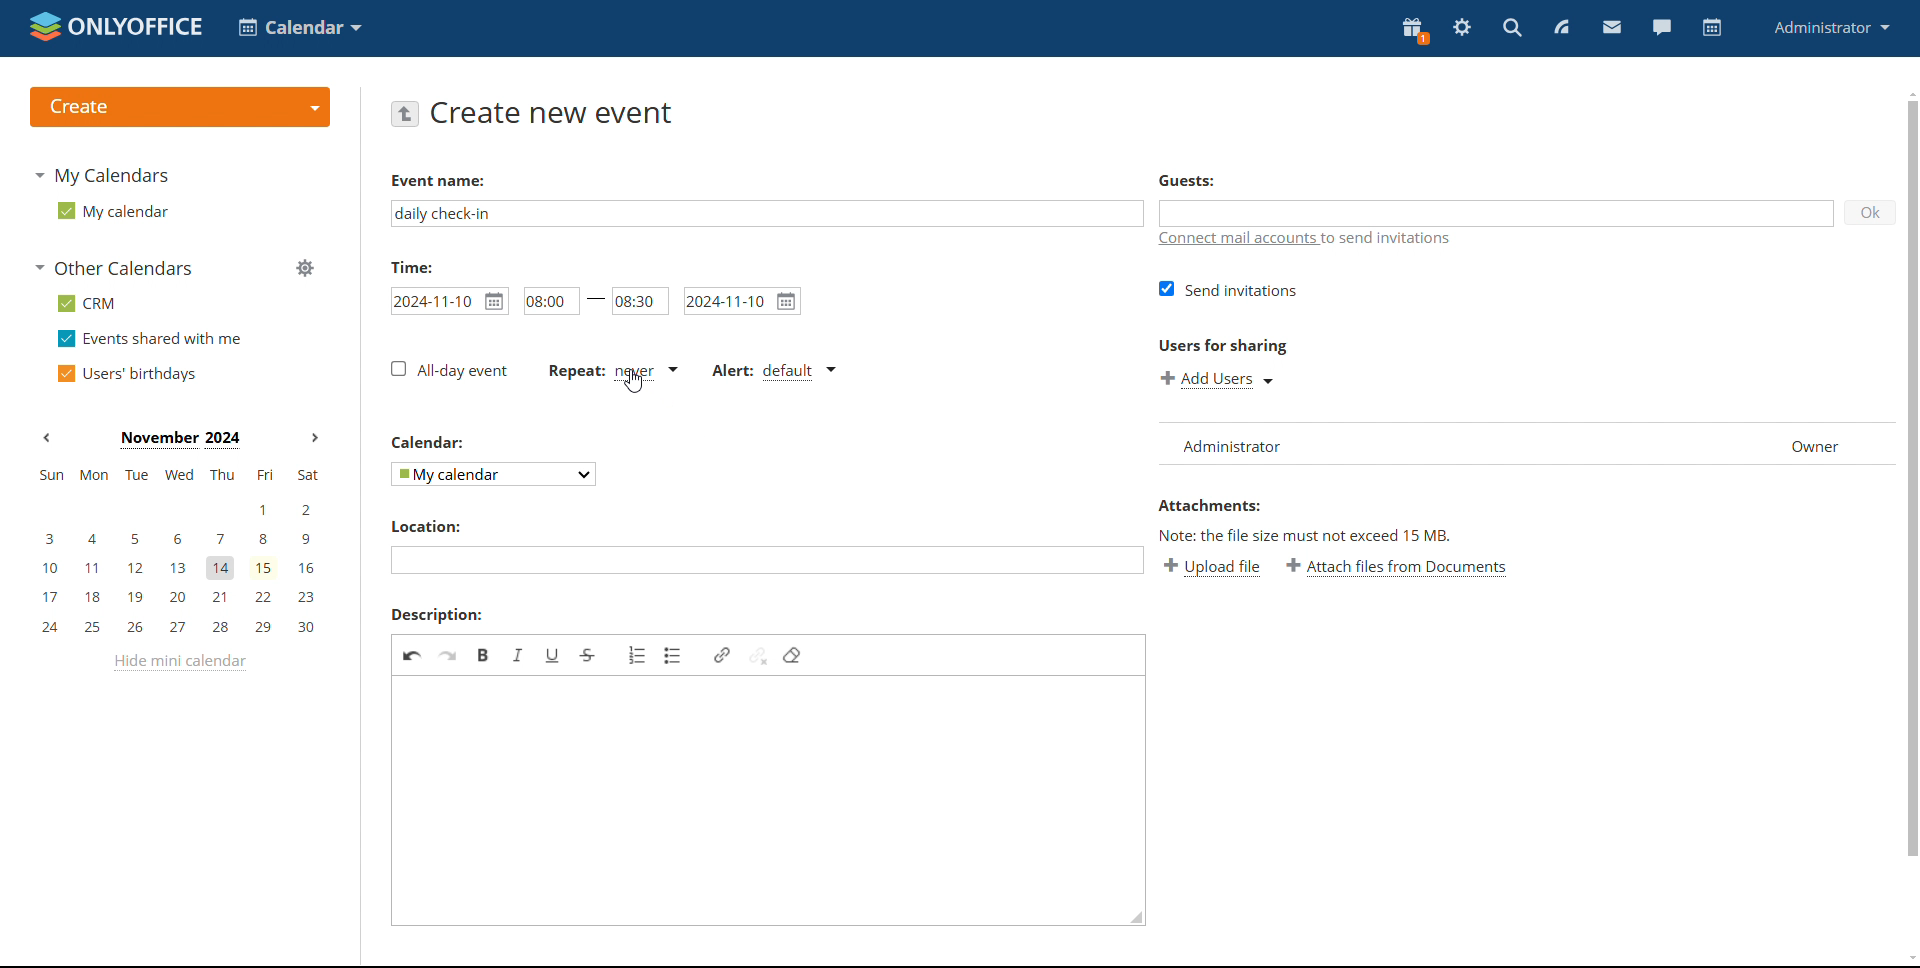 The width and height of the screenshot is (1920, 968). Describe the element at coordinates (633, 384) in the screenshot. I see `cursor` at that location.